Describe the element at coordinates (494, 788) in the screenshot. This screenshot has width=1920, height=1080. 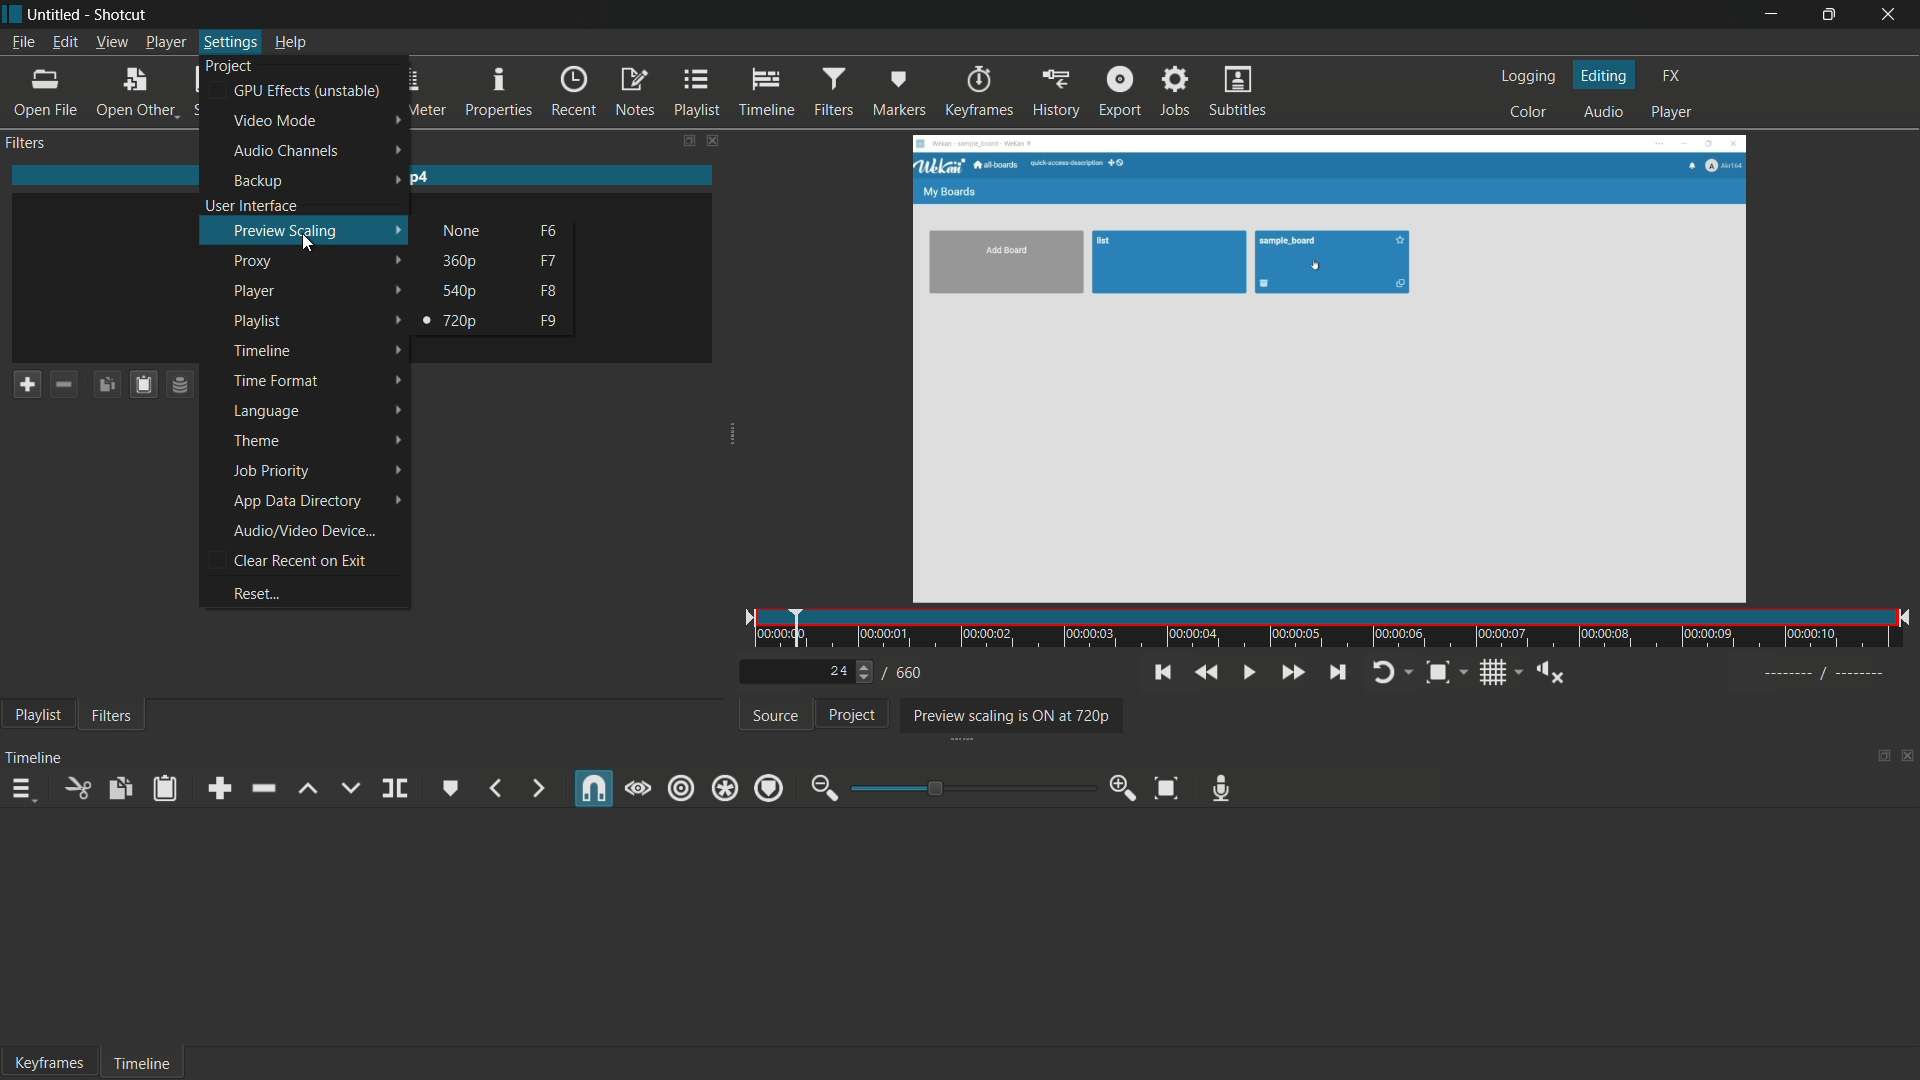
I see `previous marker` at that location.